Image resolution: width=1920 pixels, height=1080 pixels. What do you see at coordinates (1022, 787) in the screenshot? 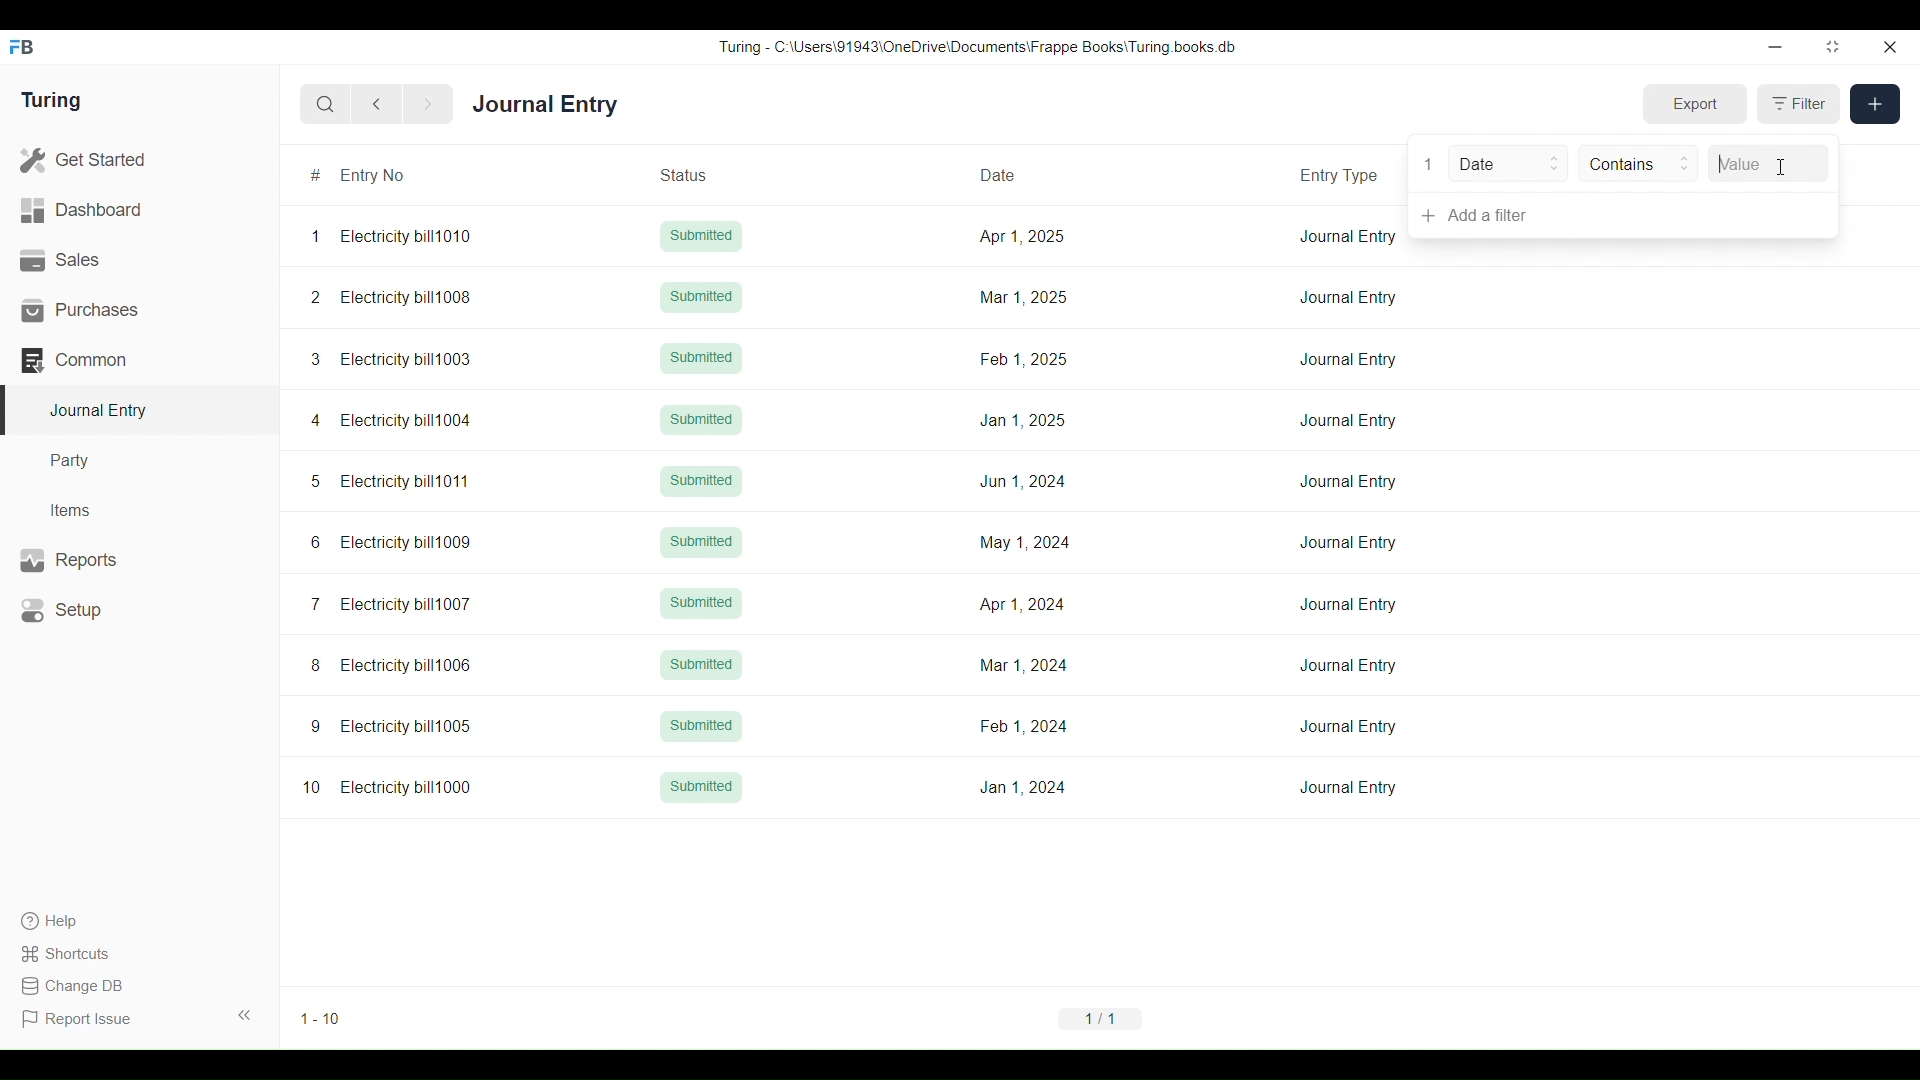
I see `Jan 1, 2024` at bounding box center [1022, 787].